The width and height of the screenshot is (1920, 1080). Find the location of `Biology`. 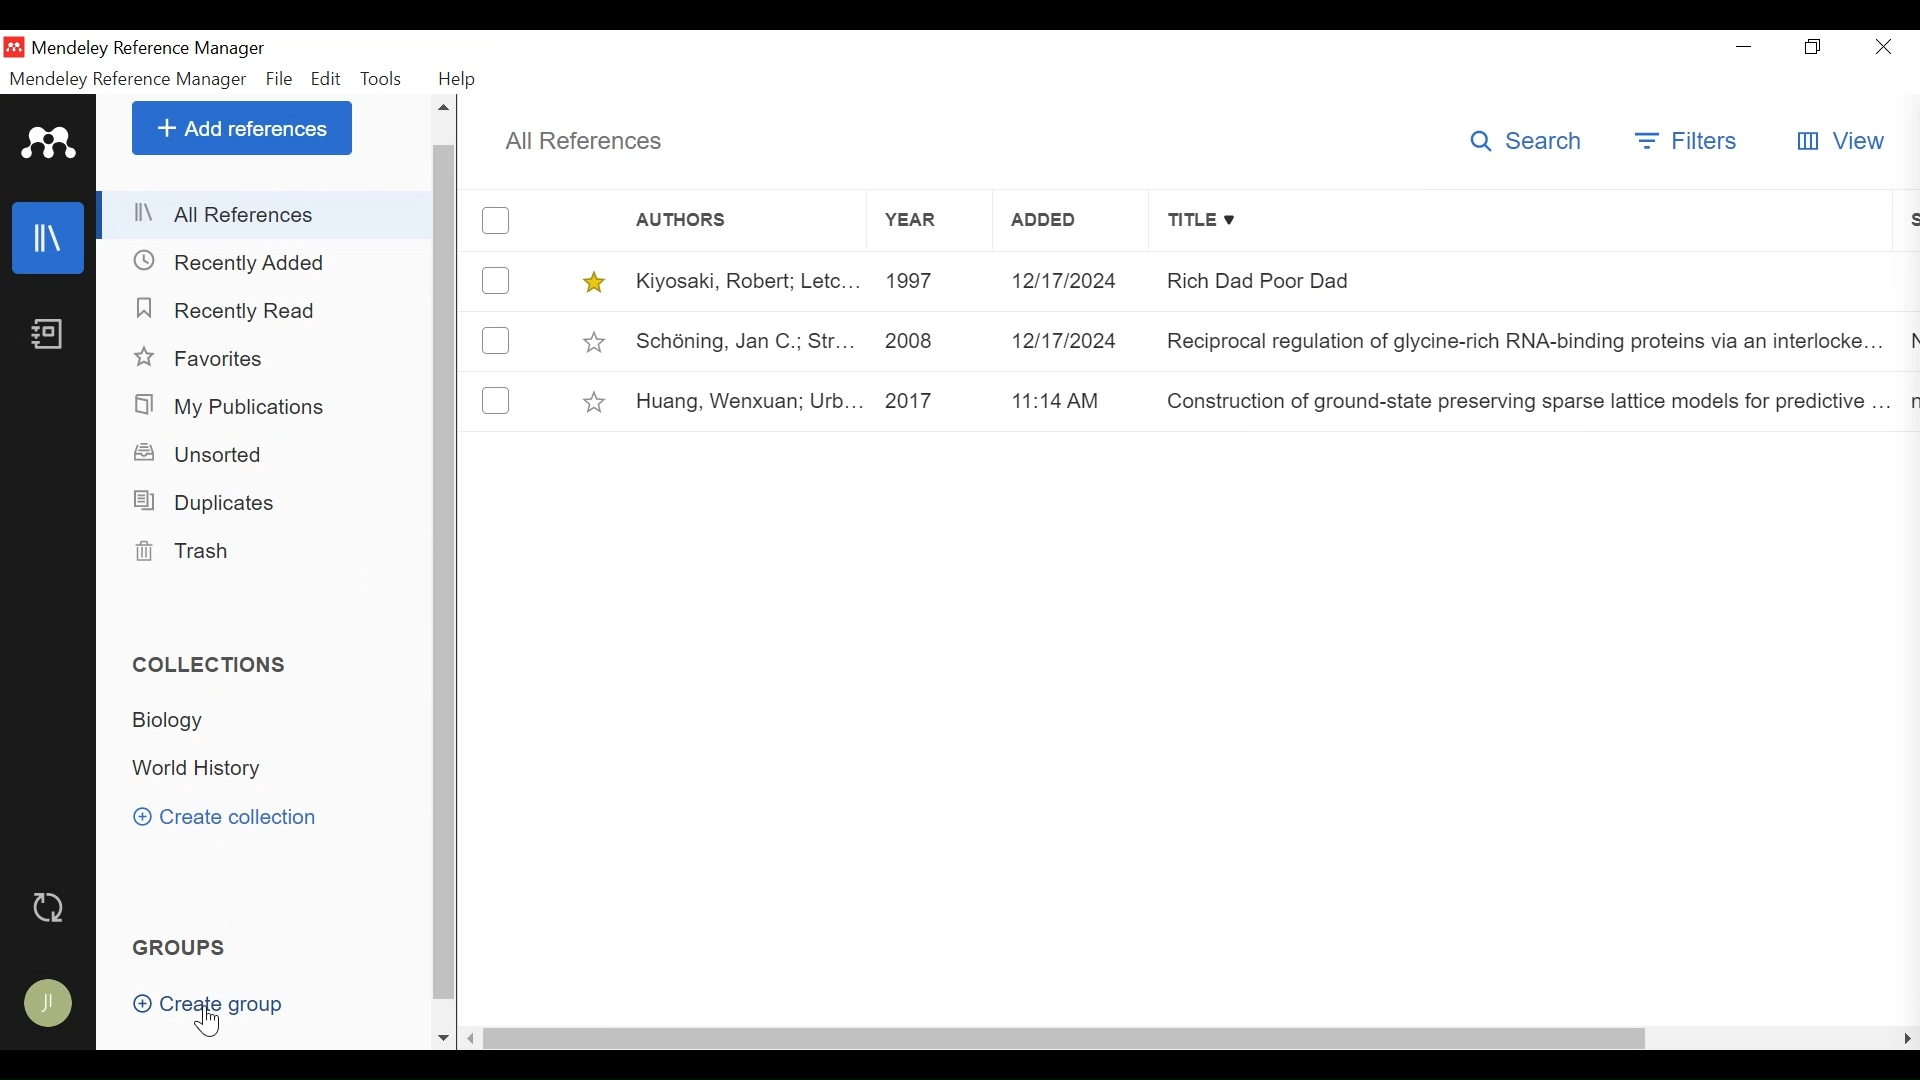

Biology is located at coordinates (181, 722).